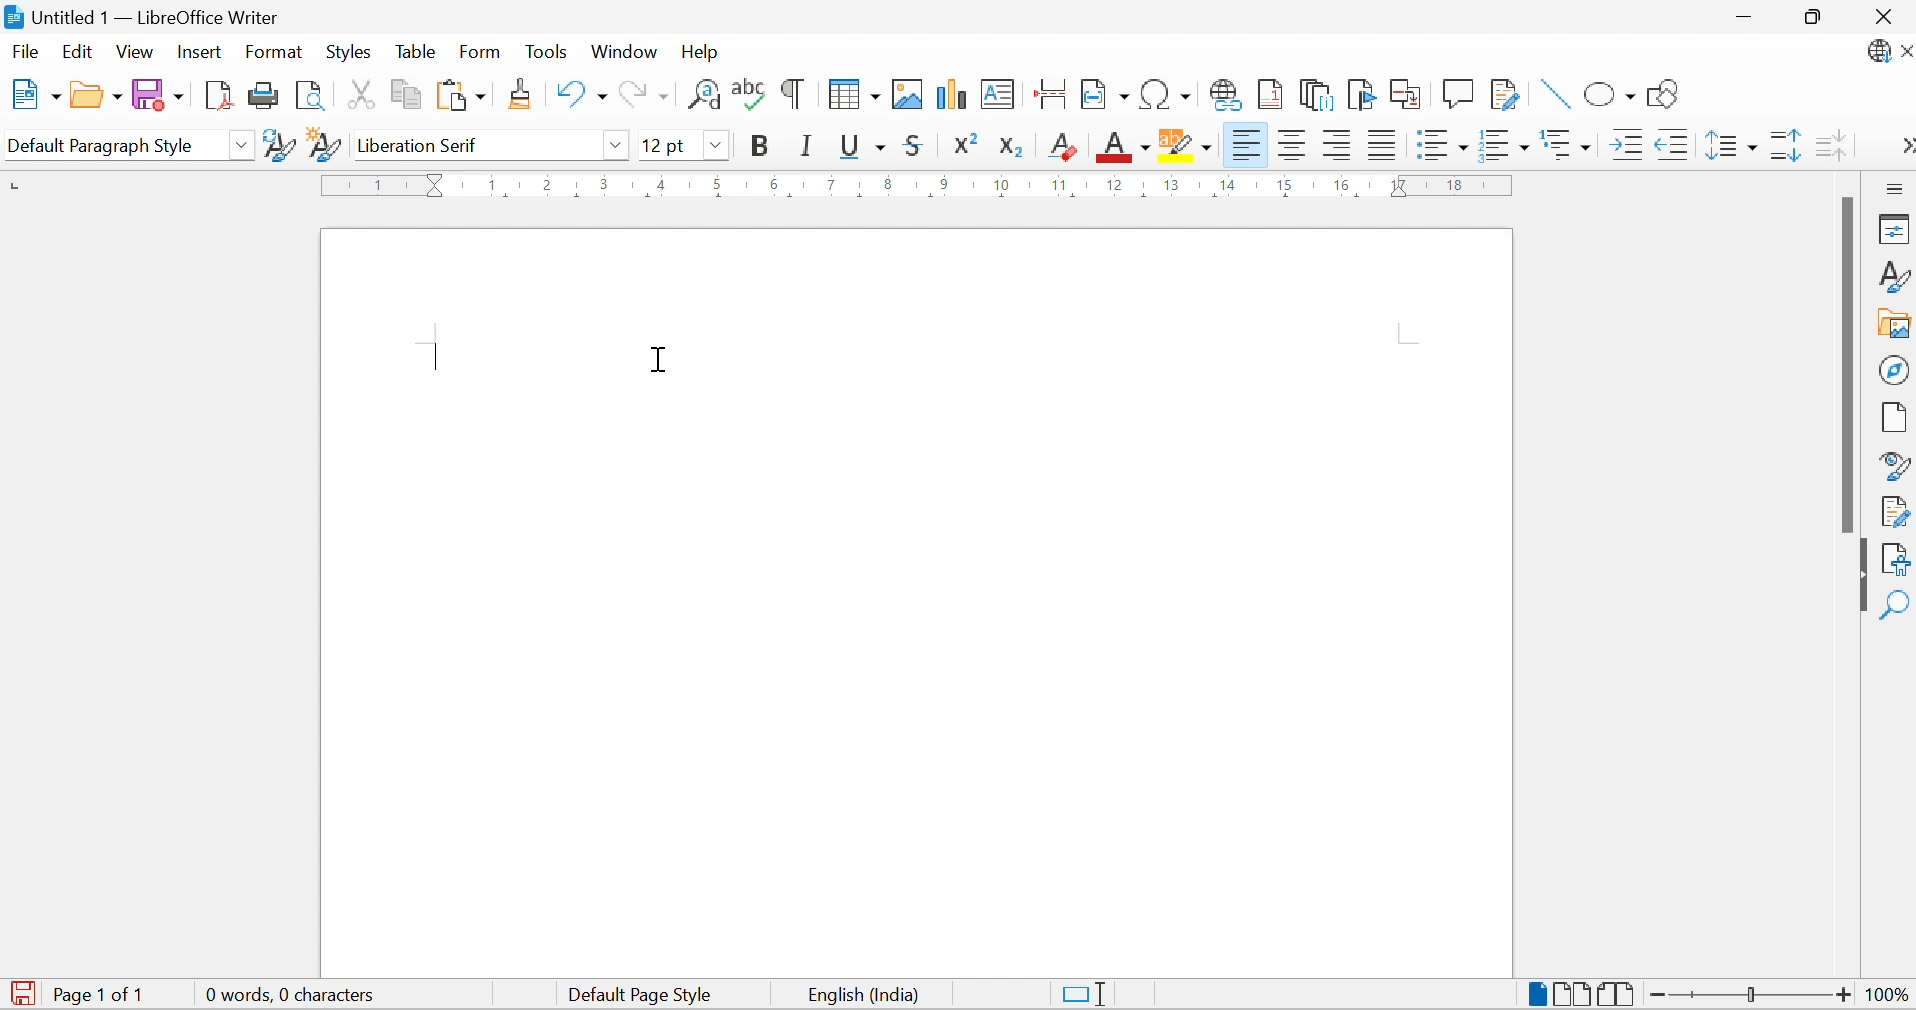  Describe the element at coordinates (888, 186) in the screenshot. I see `8` at that location.